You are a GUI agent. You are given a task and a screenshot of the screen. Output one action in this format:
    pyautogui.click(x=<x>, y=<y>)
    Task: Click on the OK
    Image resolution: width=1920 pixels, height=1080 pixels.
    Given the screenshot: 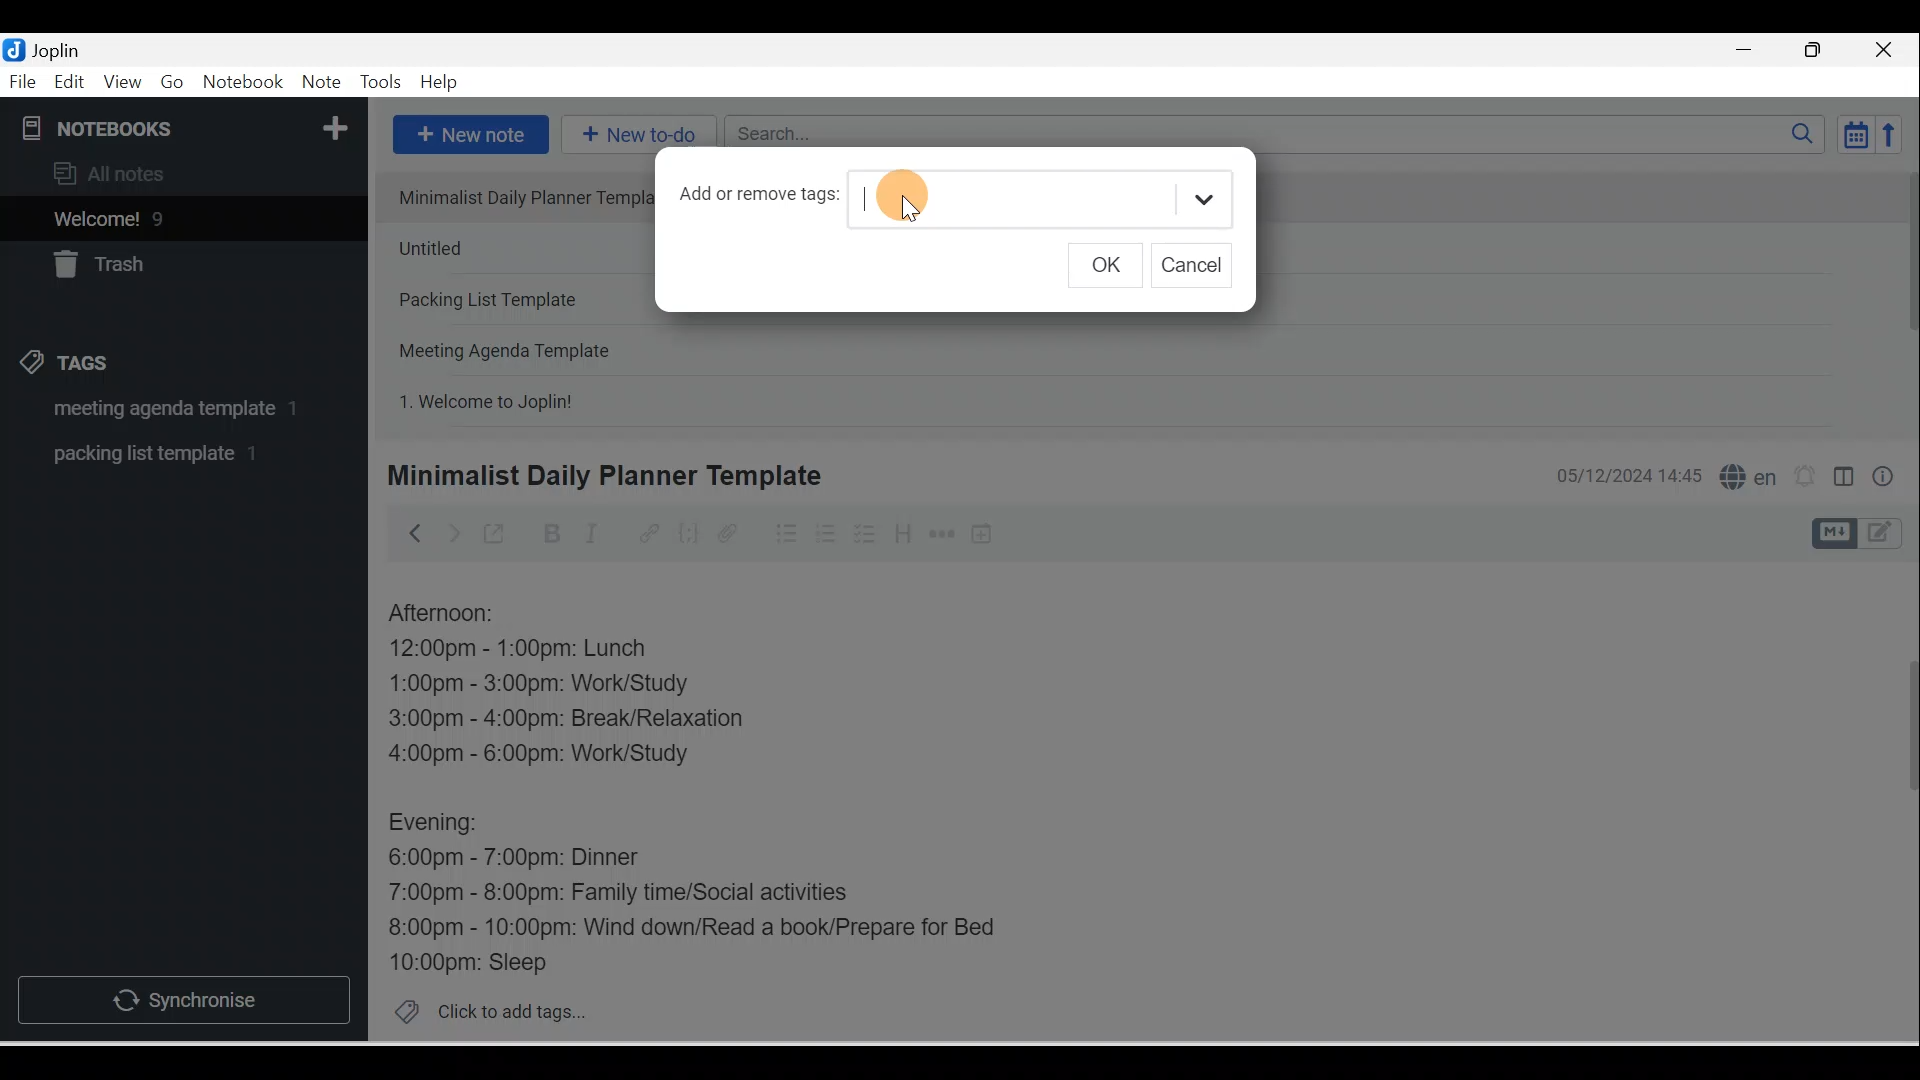 What is the action you would take?
    pyautogui.click(x=1111, y=267)
    